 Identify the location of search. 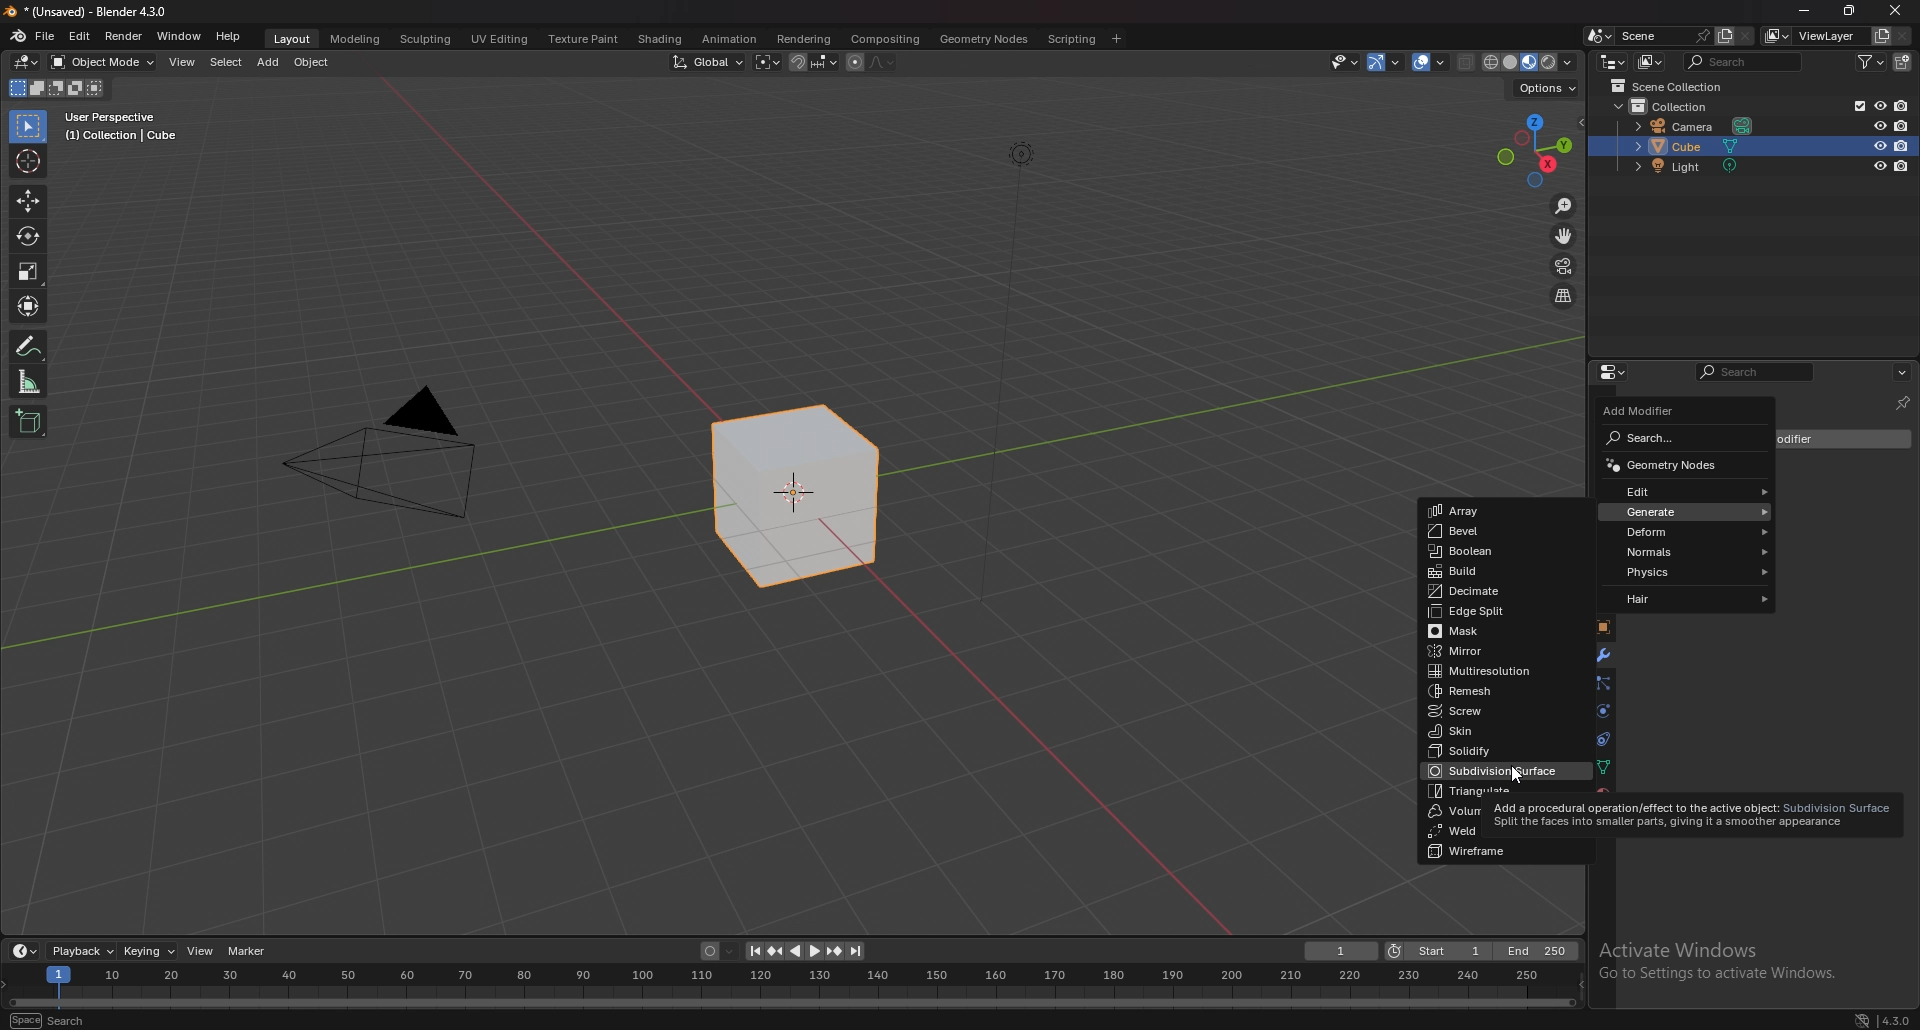
(1754, 372).